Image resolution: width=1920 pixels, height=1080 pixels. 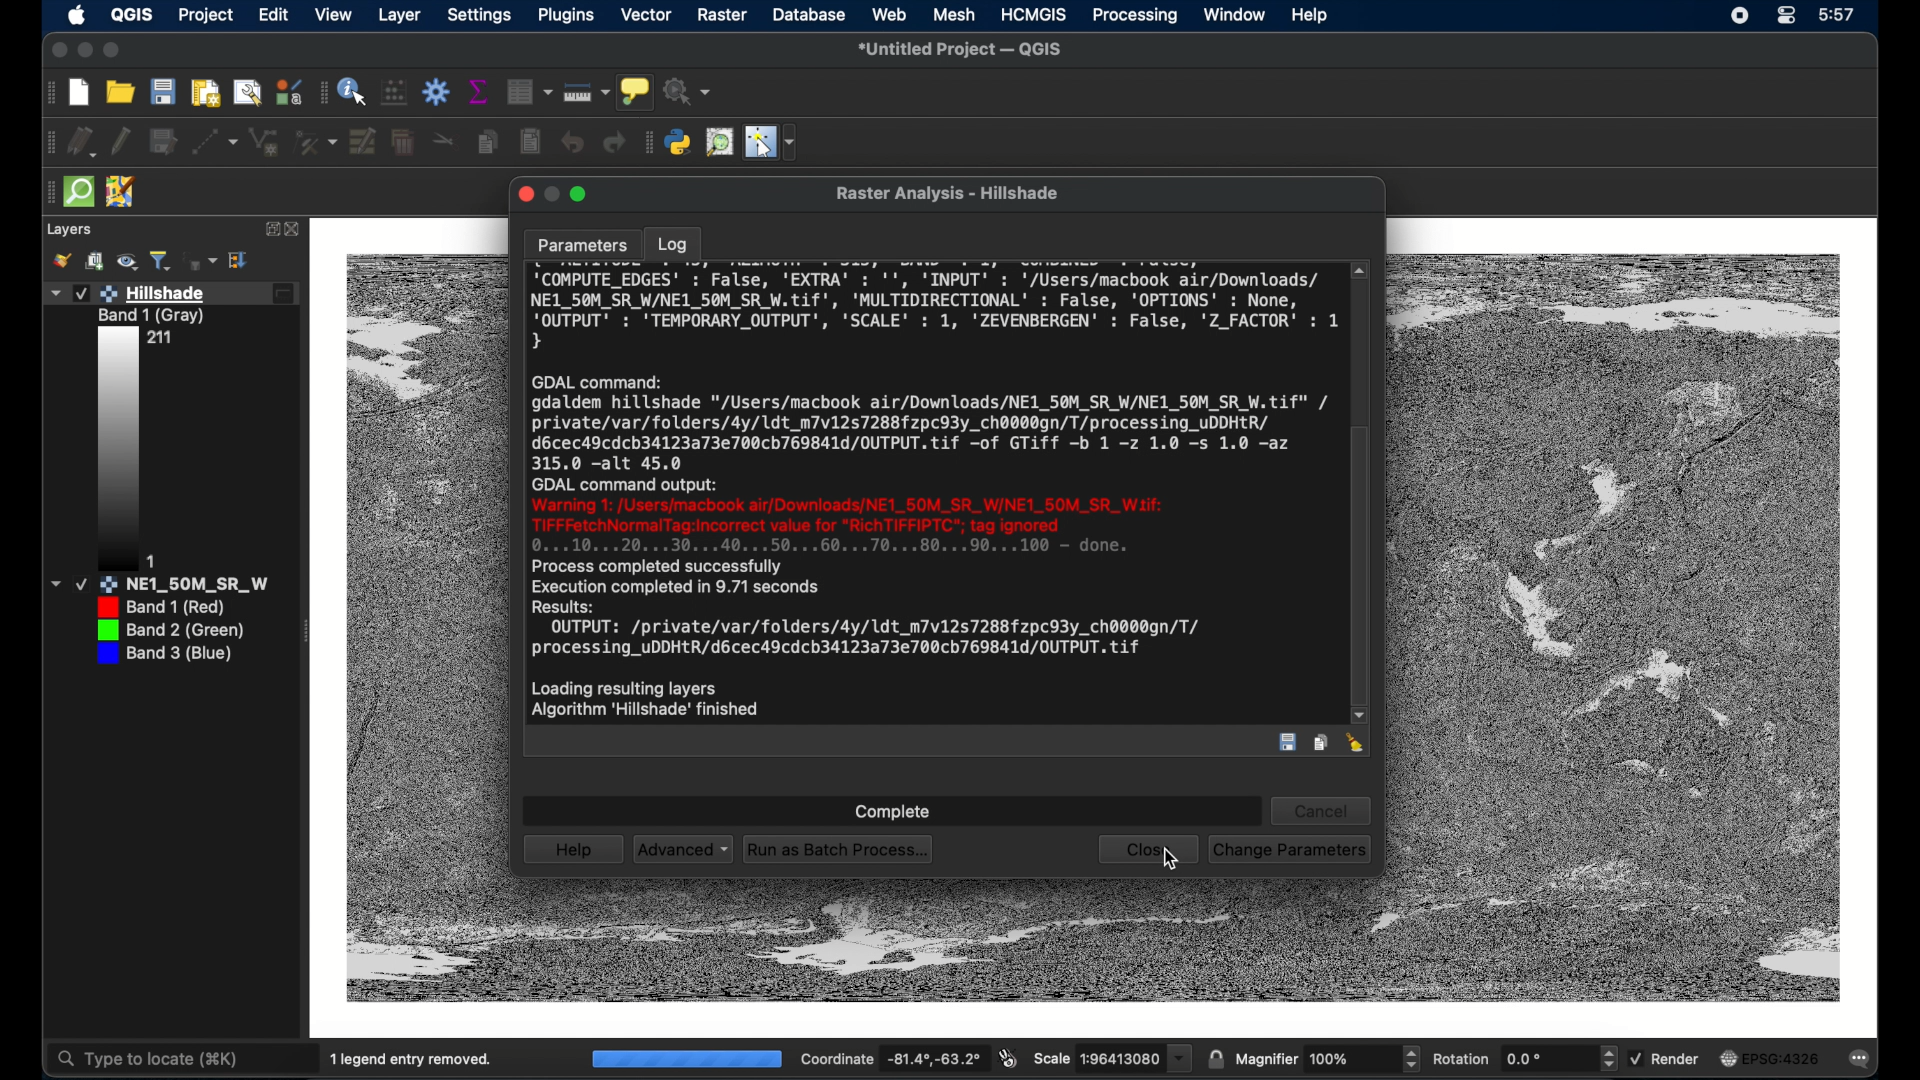 What do you see at coordinates (488, 142) in the screenshot?
I see `copy` at bounding box center [488, 142].